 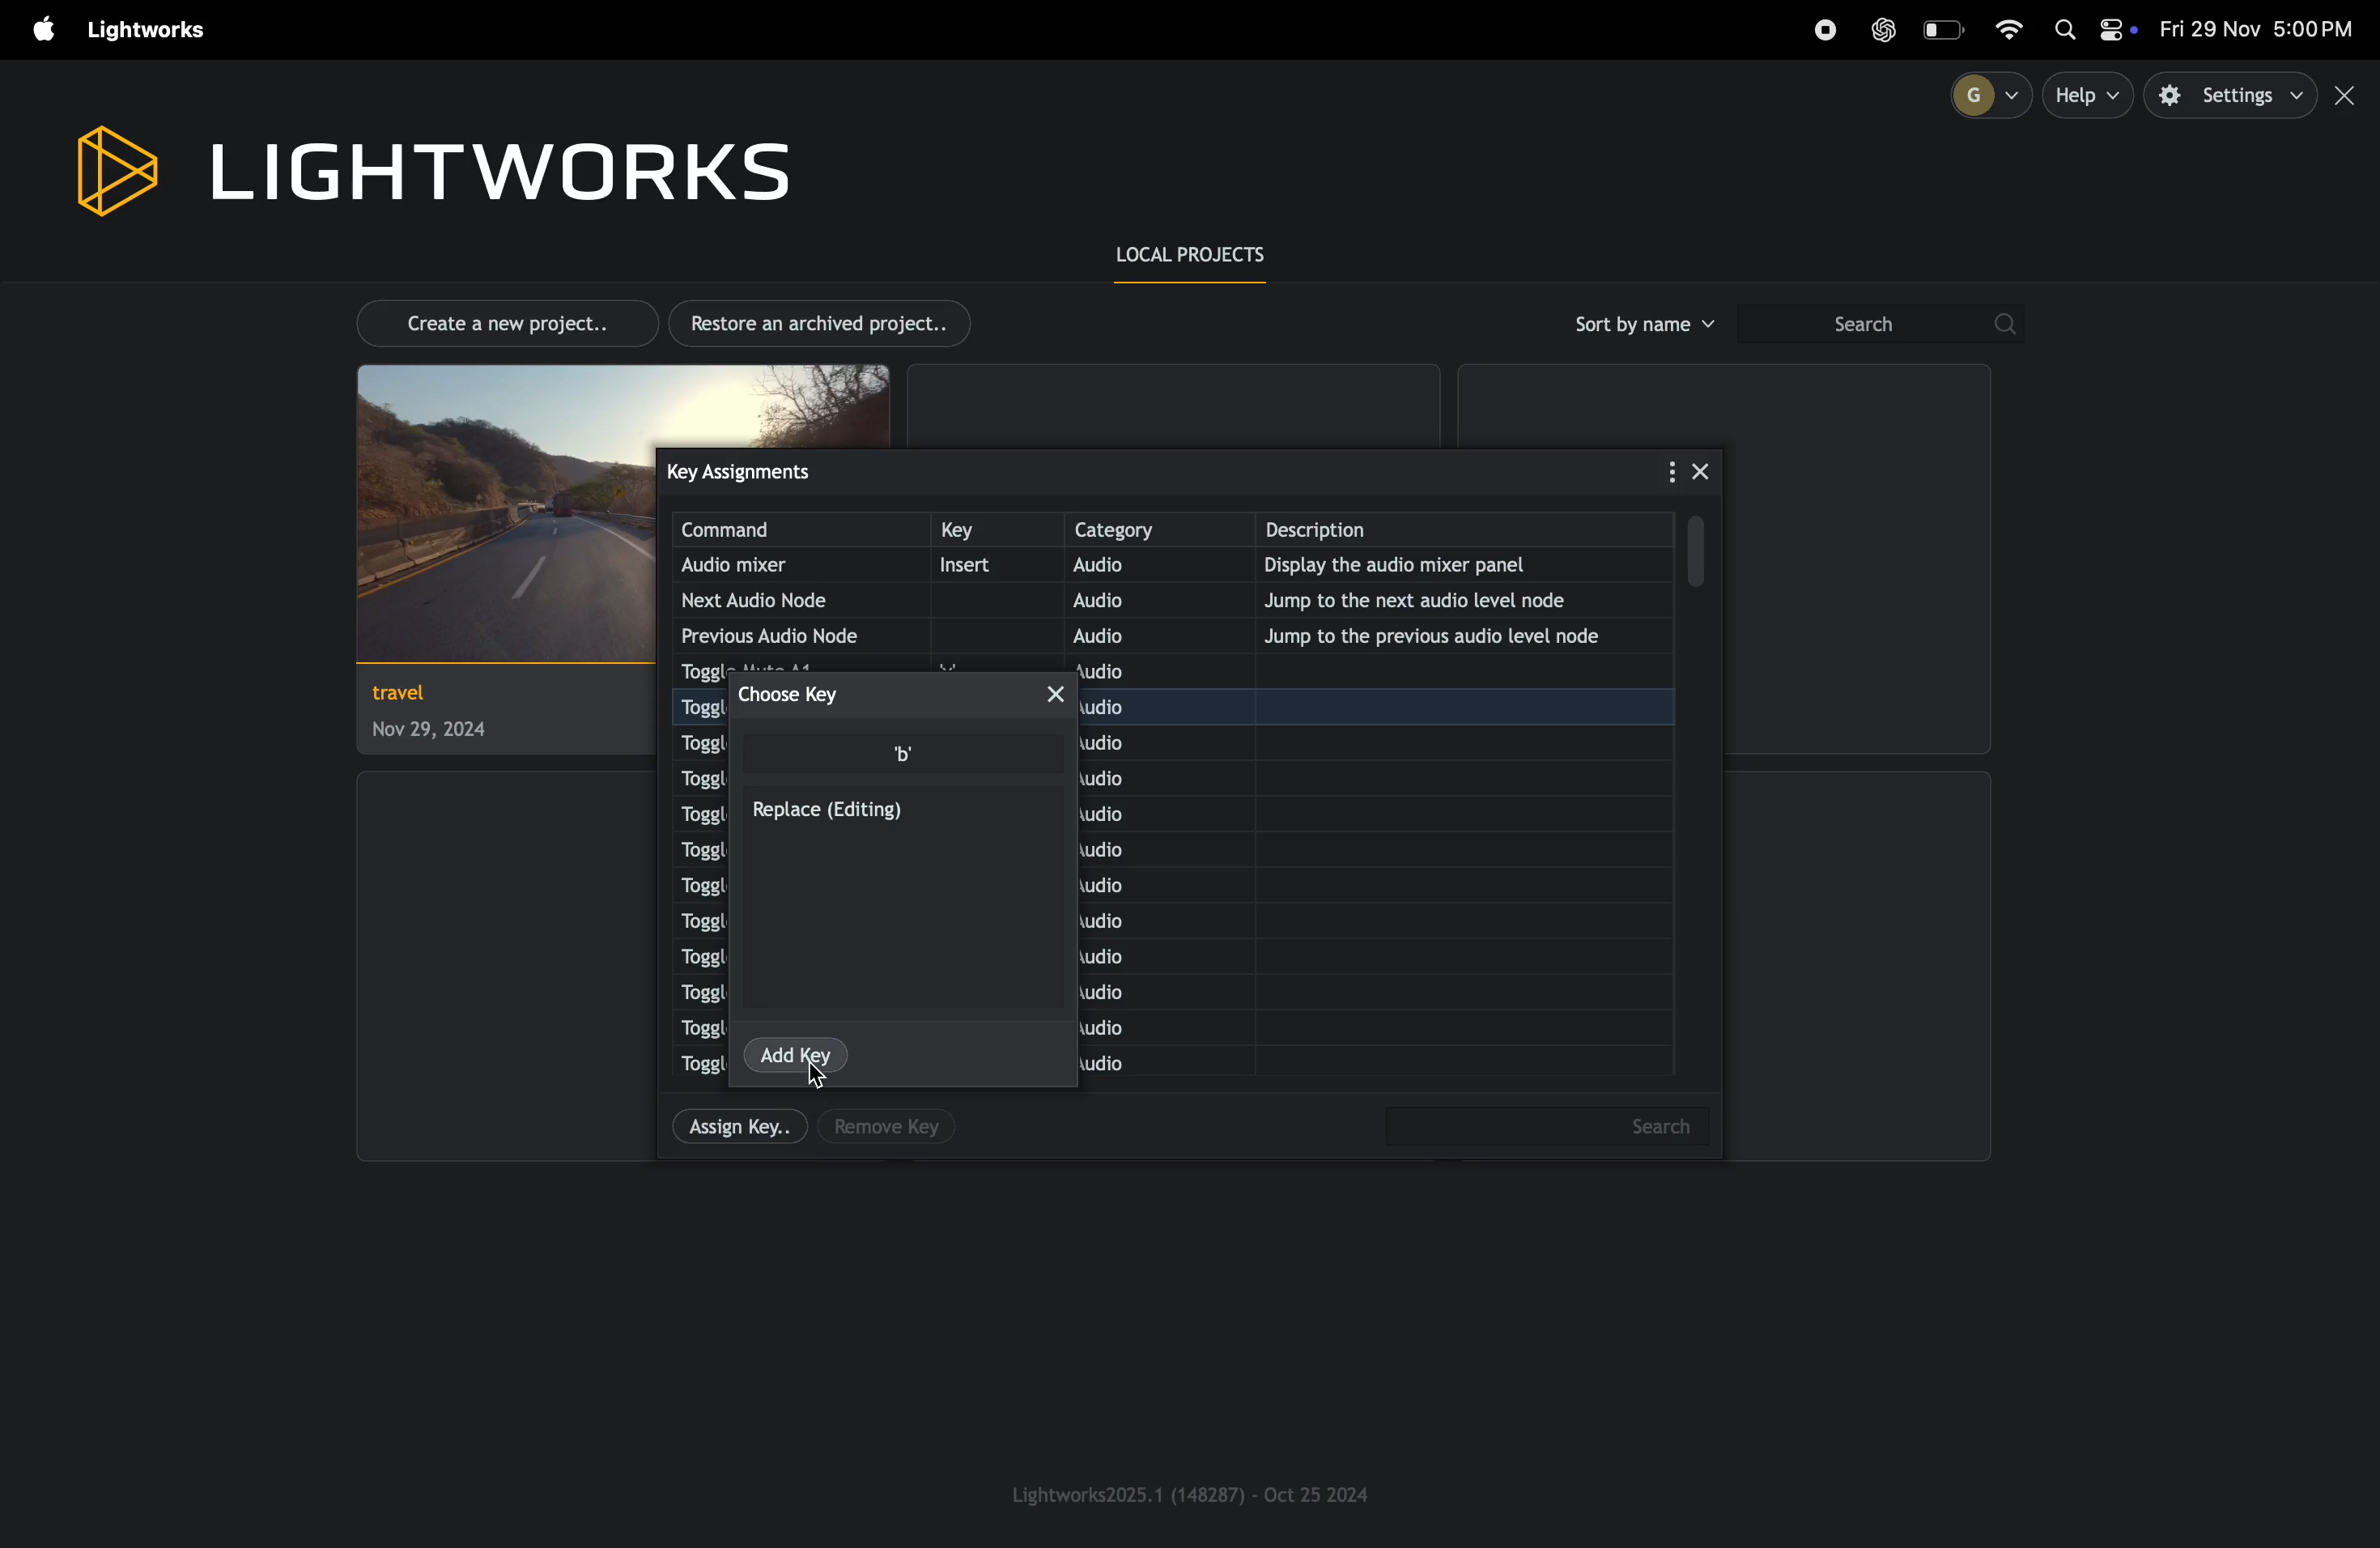 What do you see at coordinates (152, 31) in the screenshot?
I see `light works` at bounding box center [152, 31].